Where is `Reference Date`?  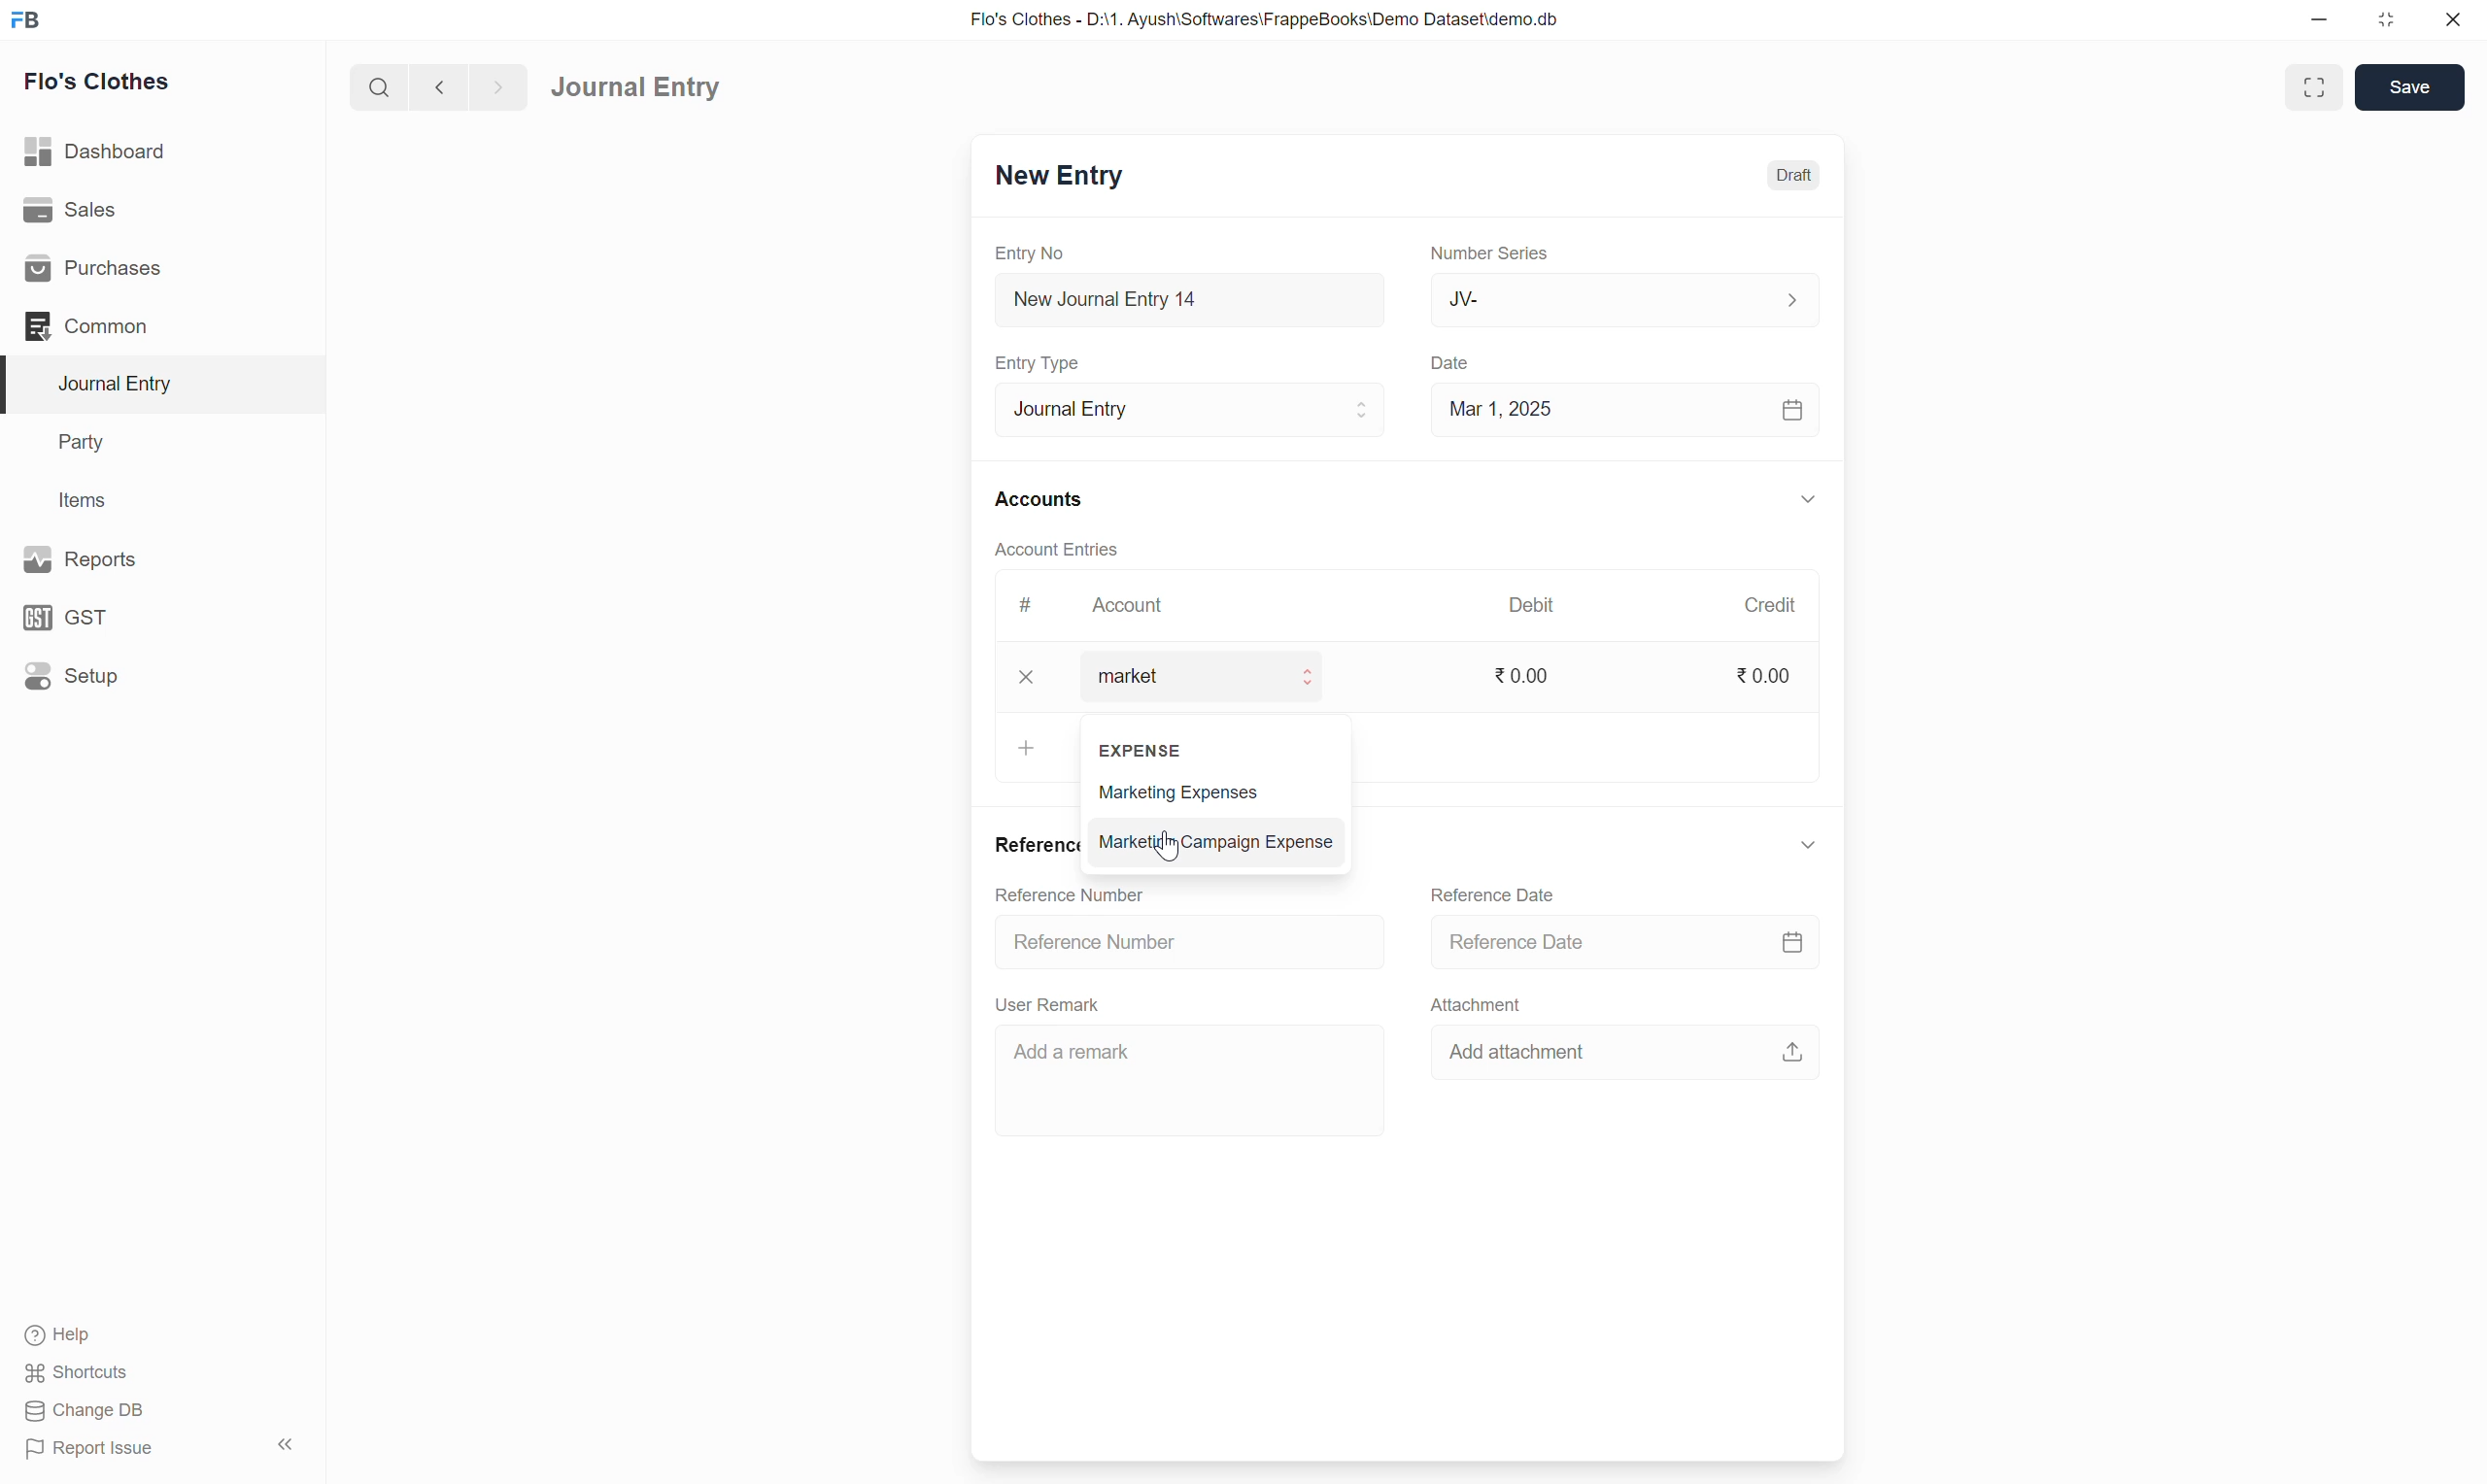
Reference Date is located at coordinates (1522, 940).